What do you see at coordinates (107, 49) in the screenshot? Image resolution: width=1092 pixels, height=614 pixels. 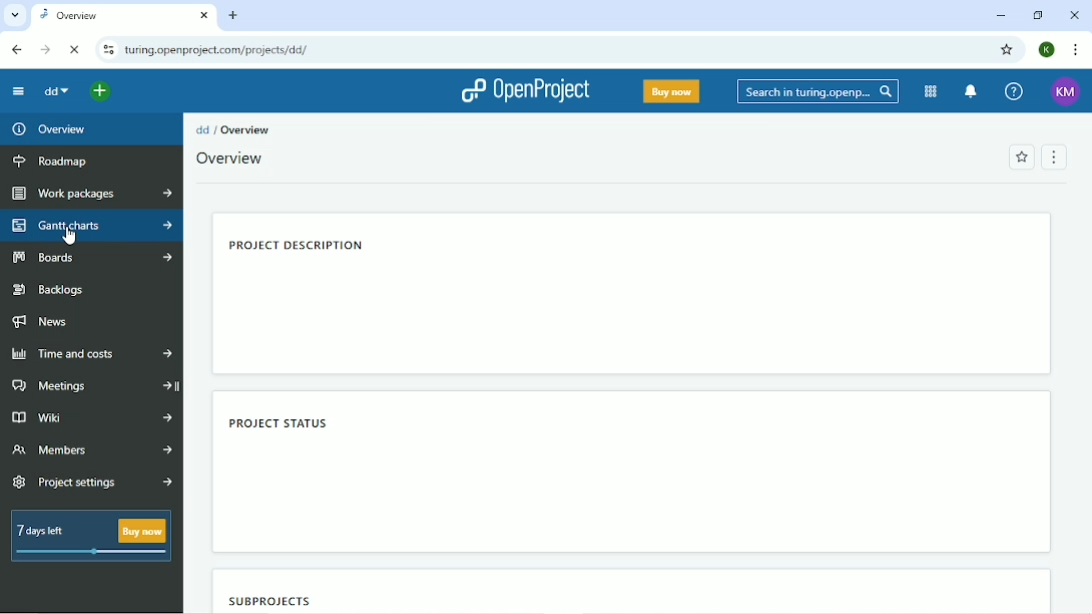 I see `View site information` at bounding box center [107, 49].